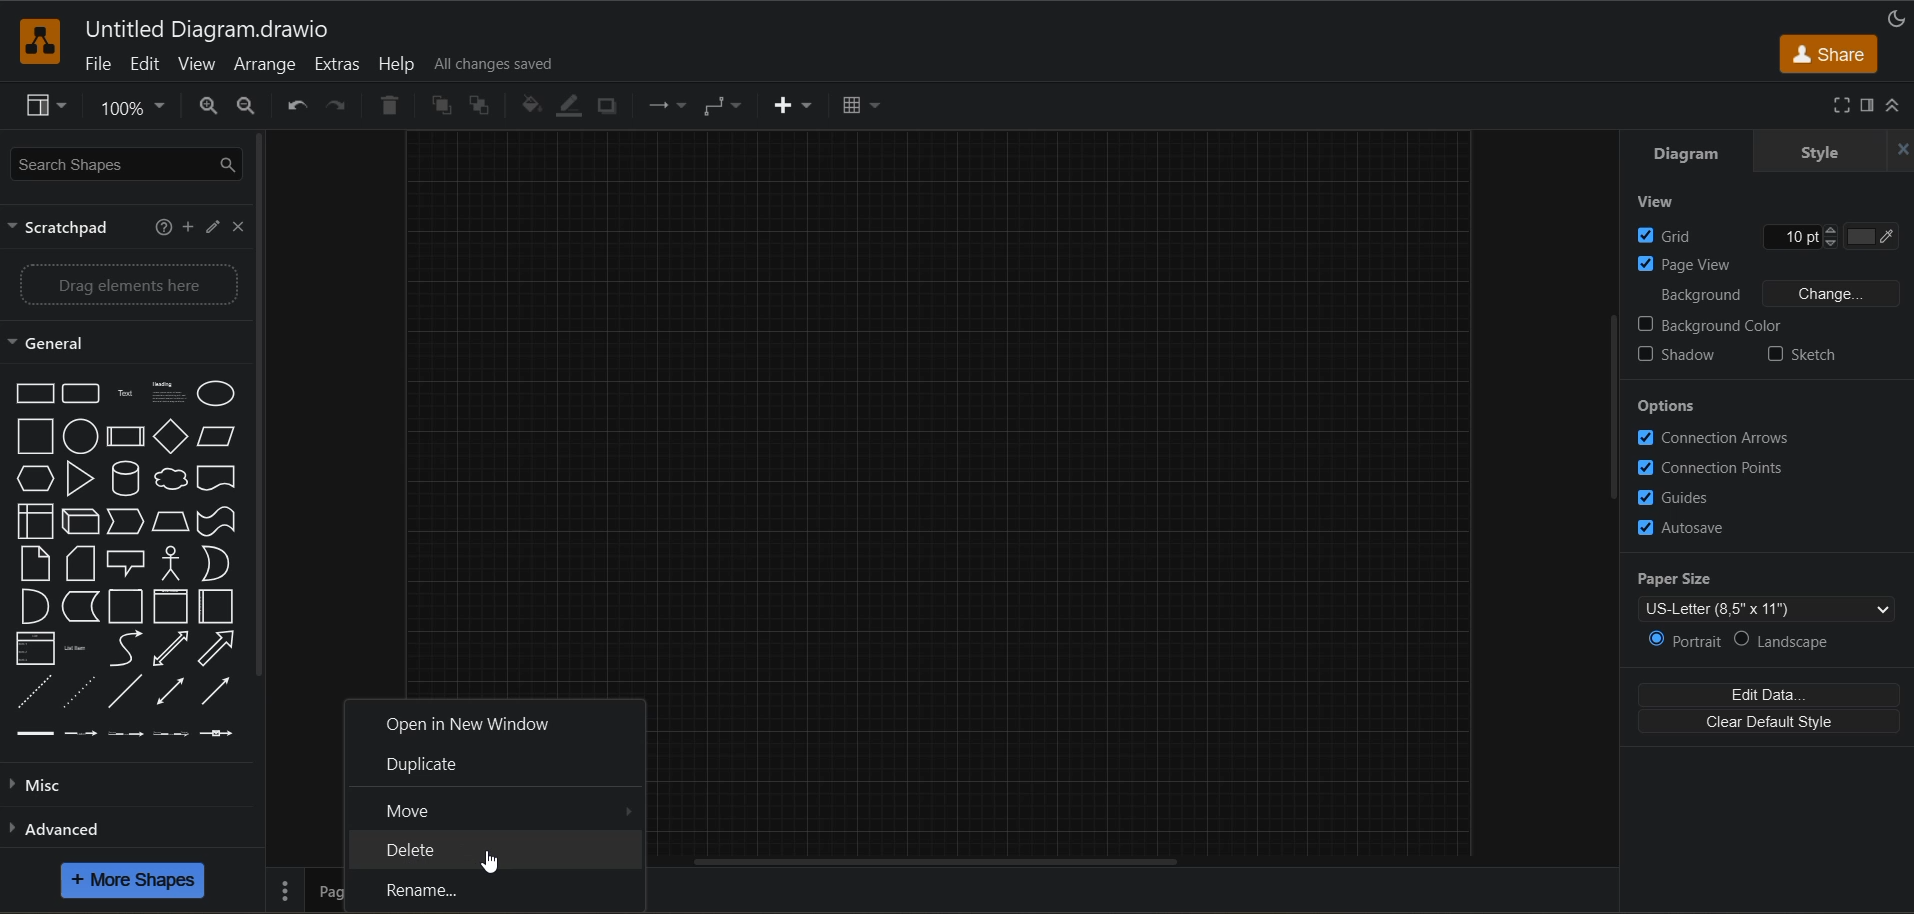 The width and height of the screenshot is (1914, 914). I want to click on collapse/expand, so click(1895, 103).